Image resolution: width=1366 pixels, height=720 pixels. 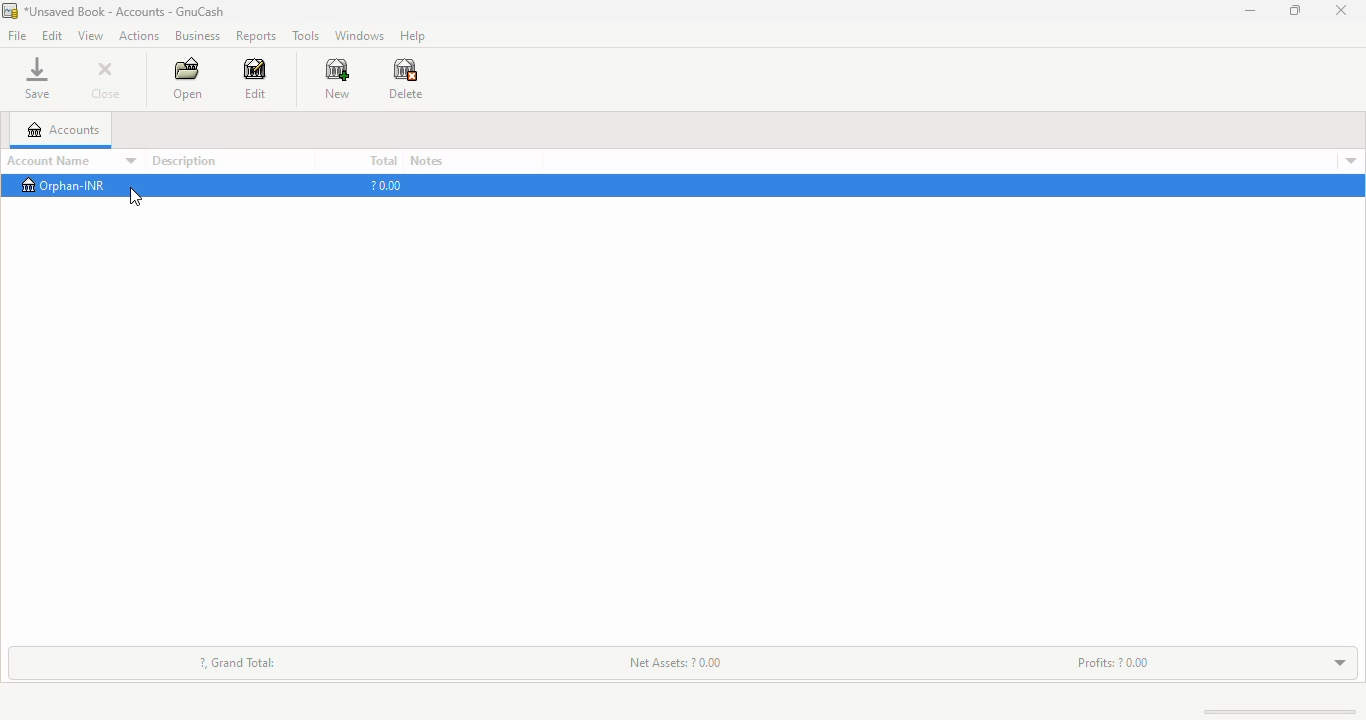 What do you see at coordinates (184, 162) in the screenshot?
I see `description` at bounding box center [184, 162].